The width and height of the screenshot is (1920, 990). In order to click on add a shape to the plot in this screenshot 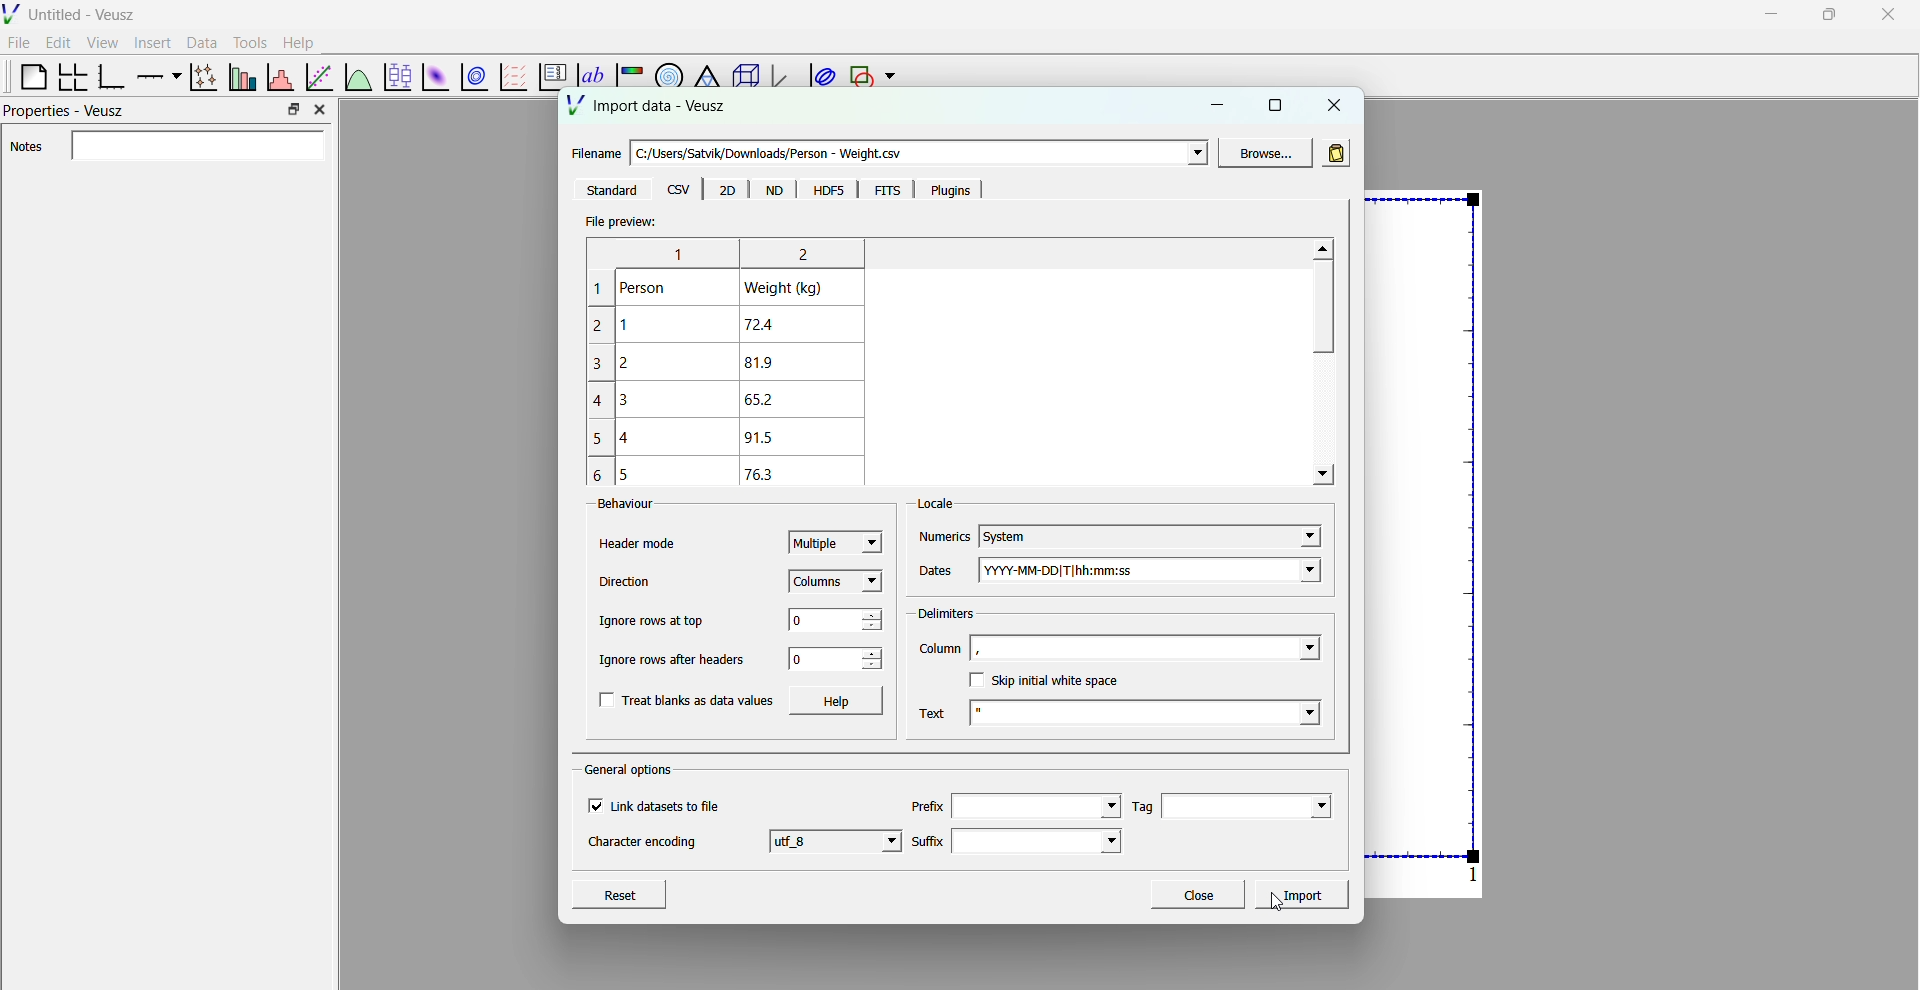, I will do `click(860, 77)`.